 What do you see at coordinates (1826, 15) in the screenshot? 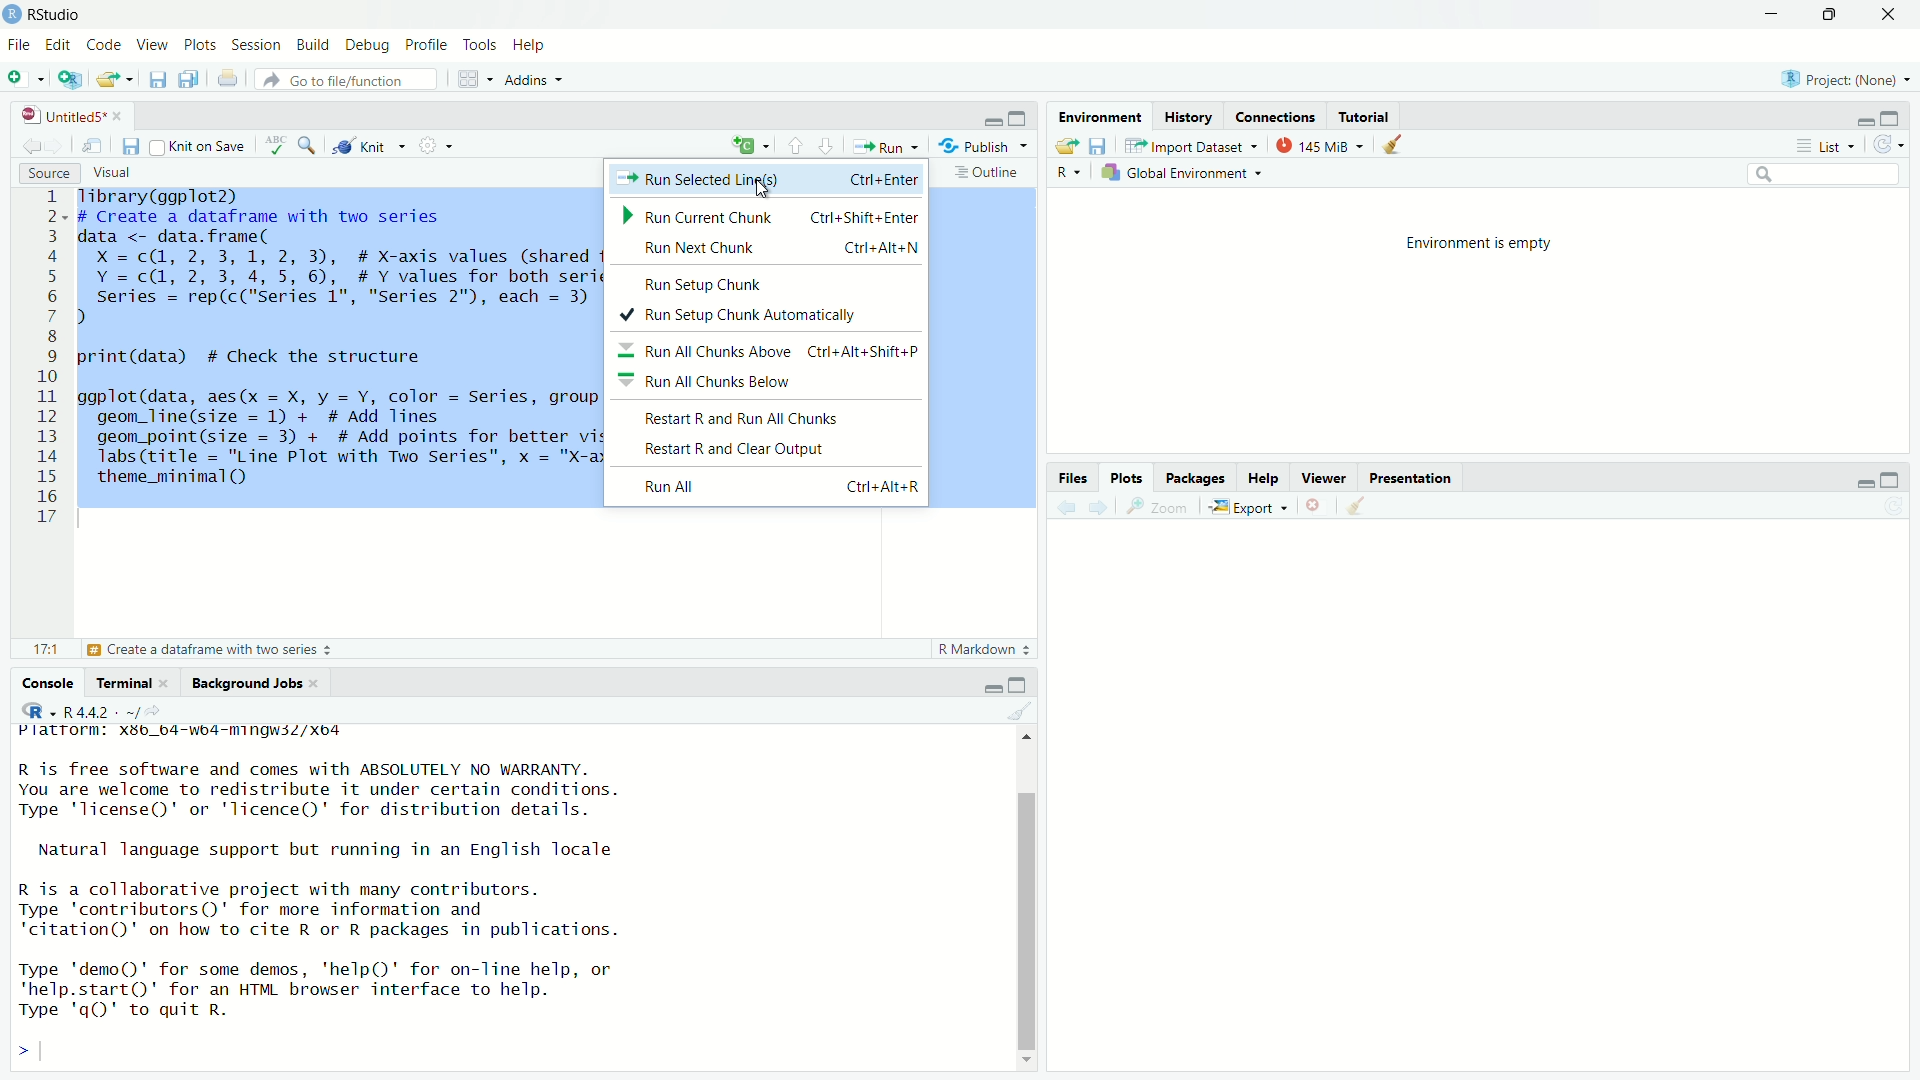
I see `Maximize` at bounding box center [1826, 15].